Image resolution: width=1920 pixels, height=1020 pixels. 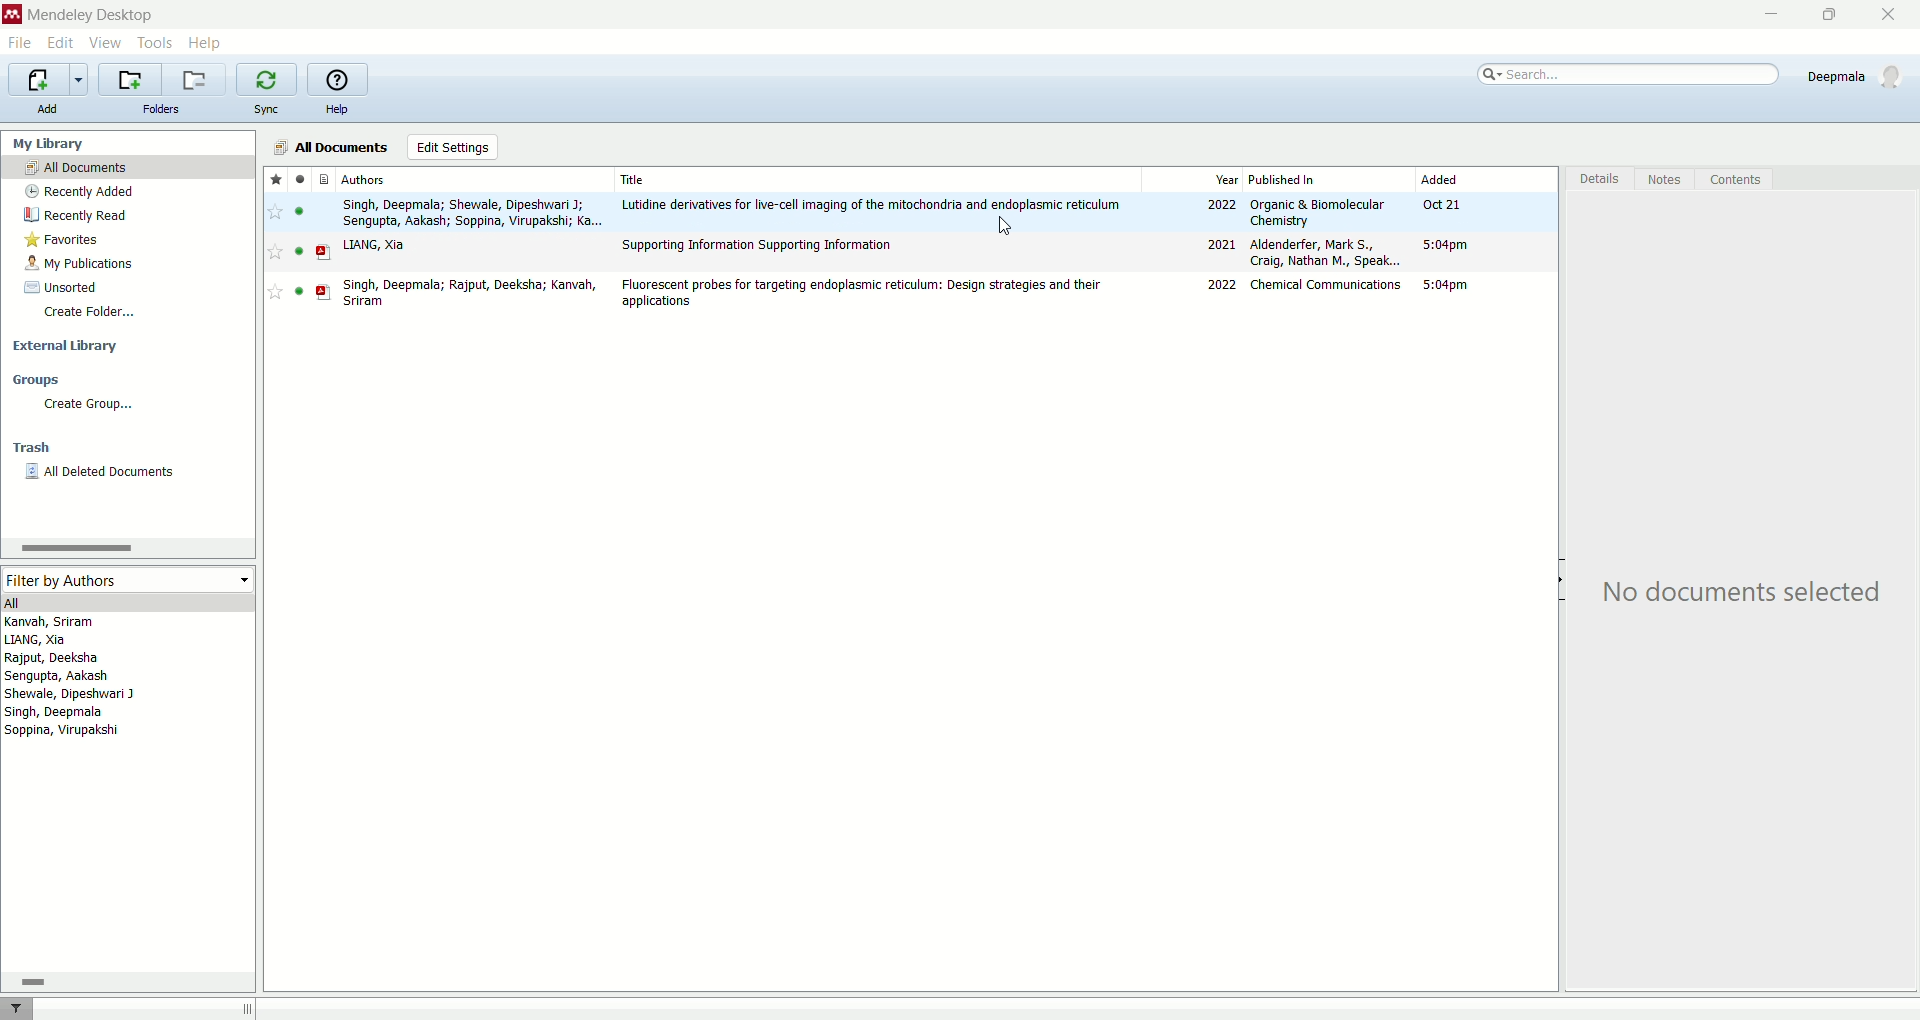 What do you see at coordinates (1223, 285) in the screenshot?
I see `2022` at bounding box center [1223, 285].